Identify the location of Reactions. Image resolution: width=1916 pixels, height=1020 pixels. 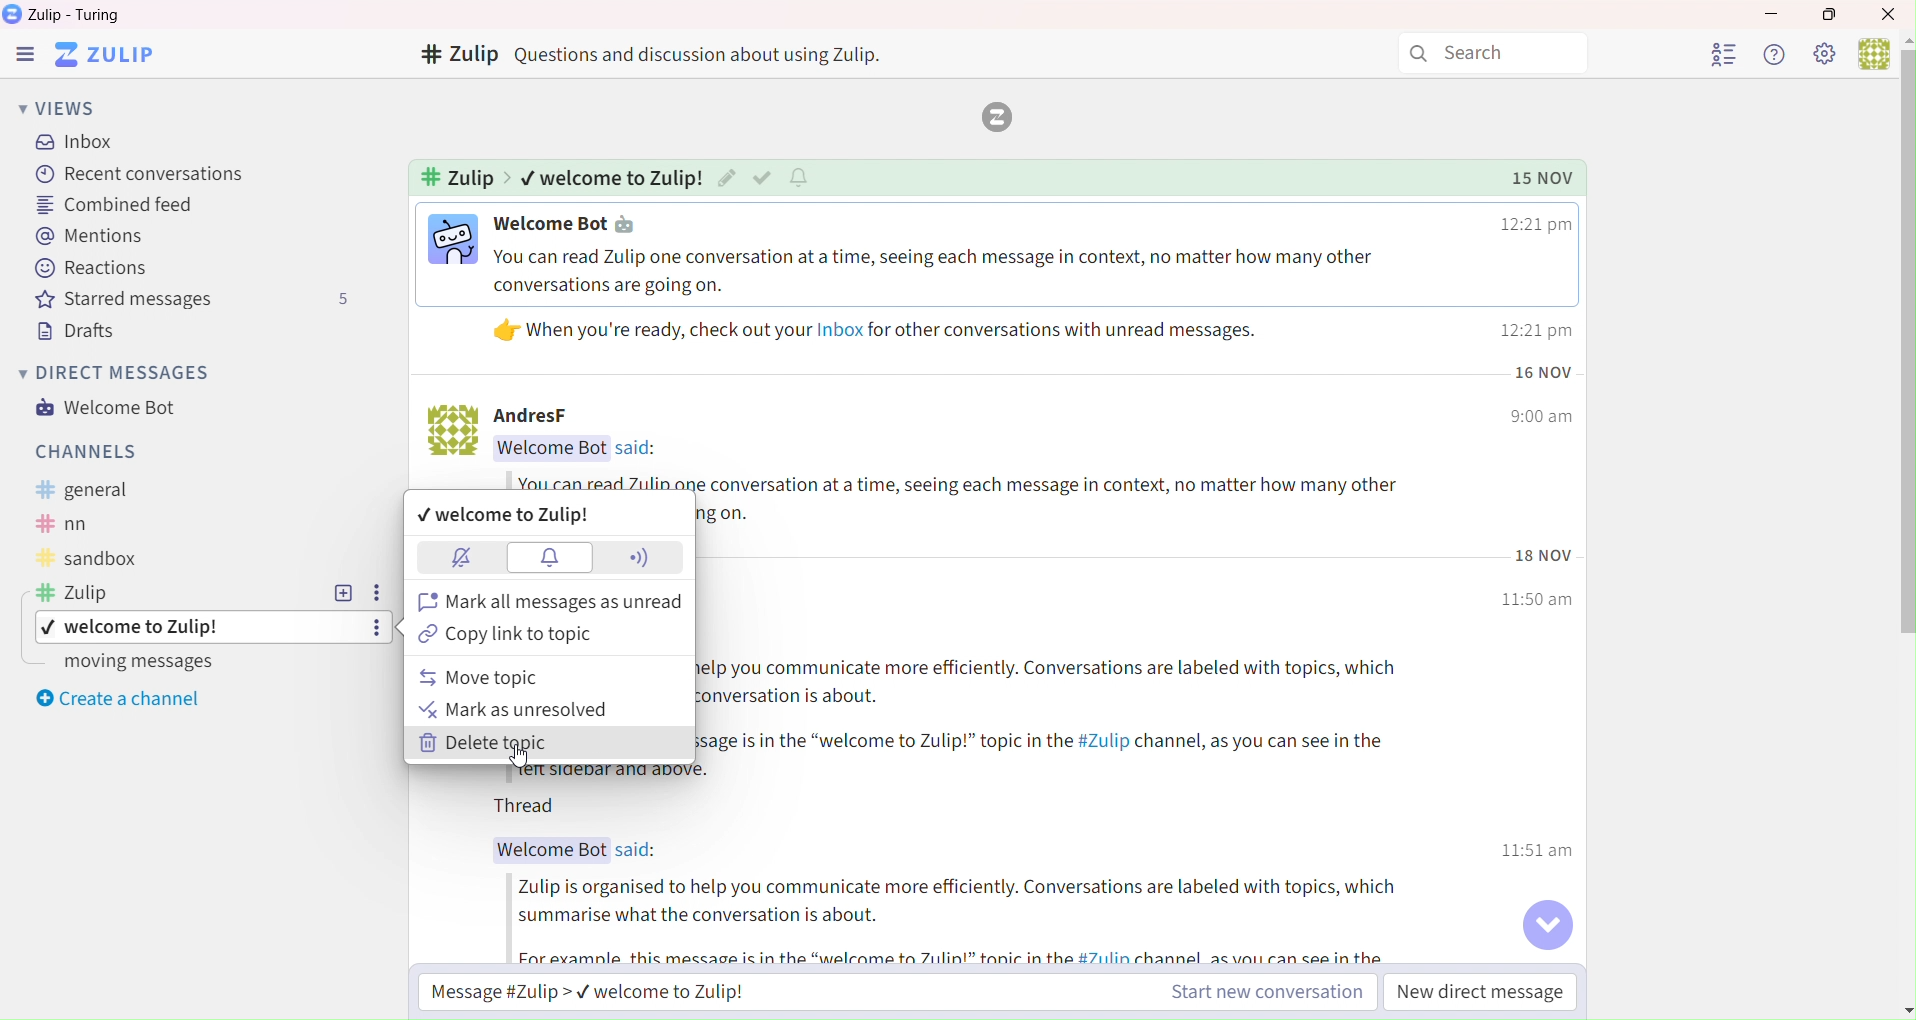
(94, 267).